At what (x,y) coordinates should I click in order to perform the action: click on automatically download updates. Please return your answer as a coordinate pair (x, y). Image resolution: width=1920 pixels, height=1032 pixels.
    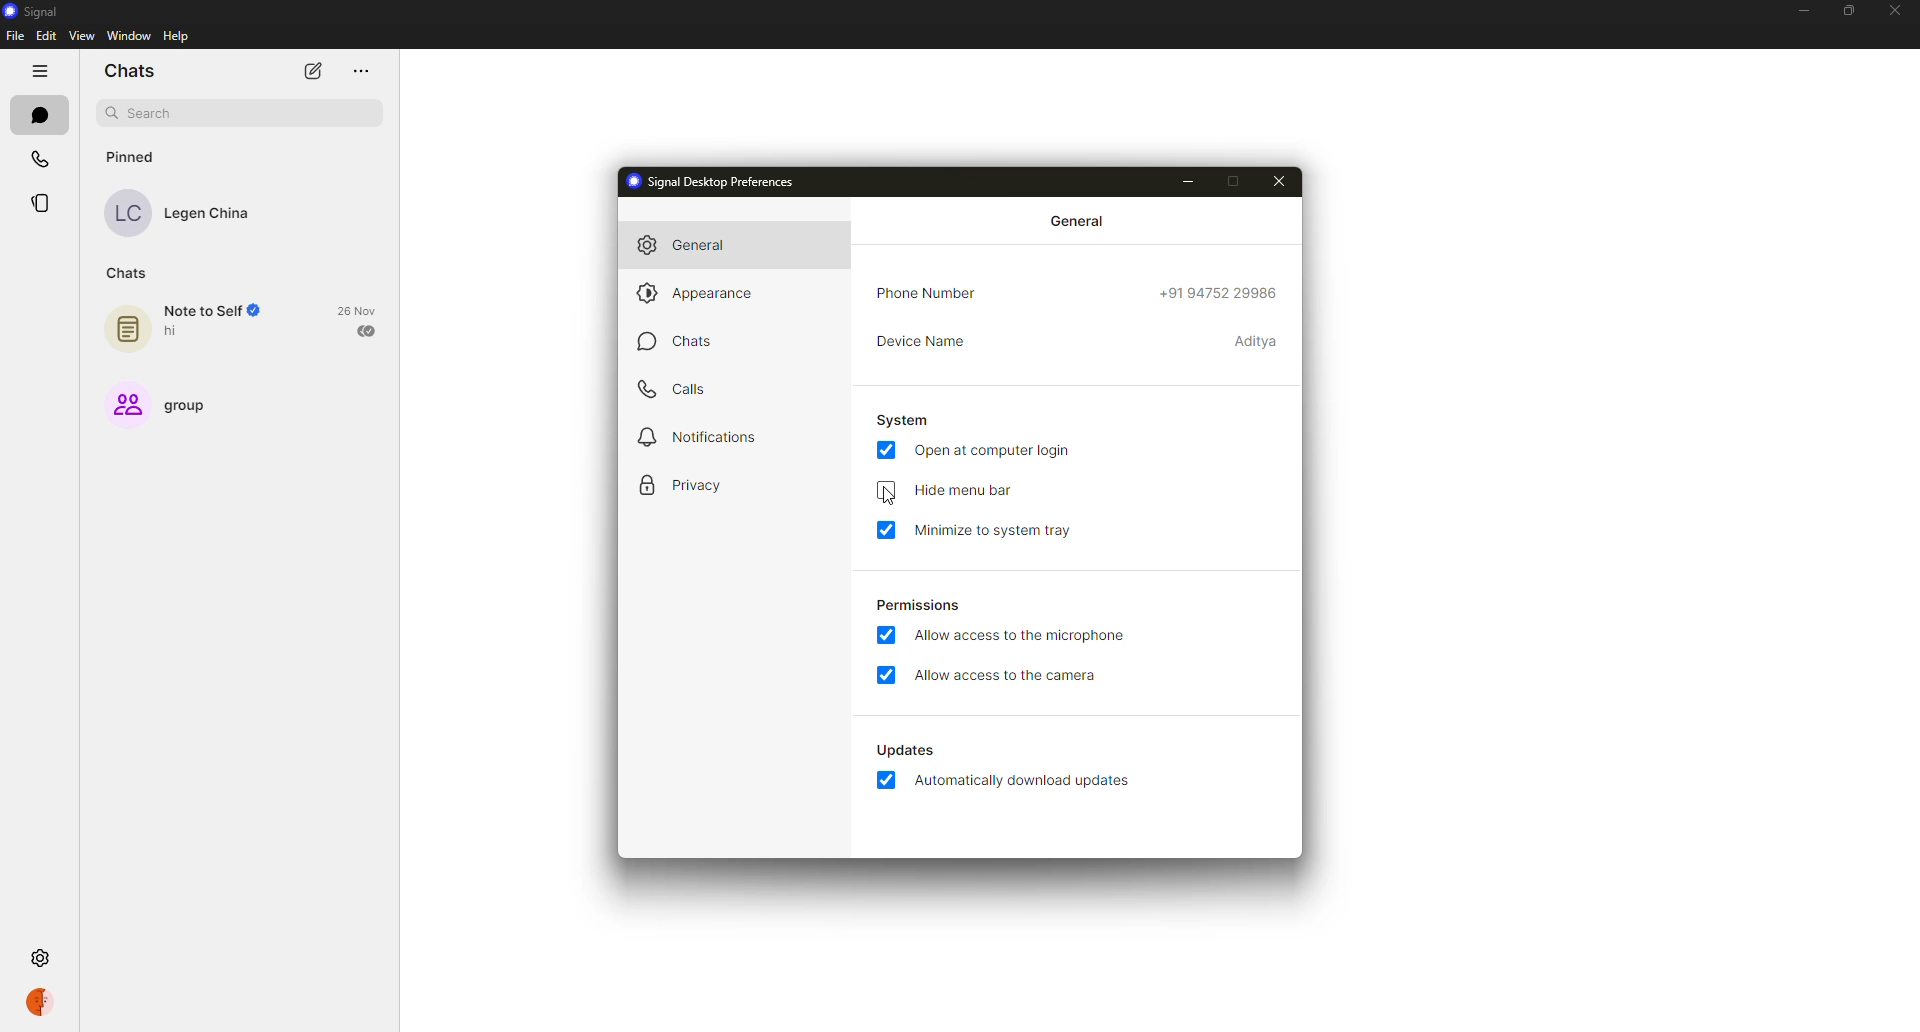
    Looking at the image, I should click on (1026, 781).